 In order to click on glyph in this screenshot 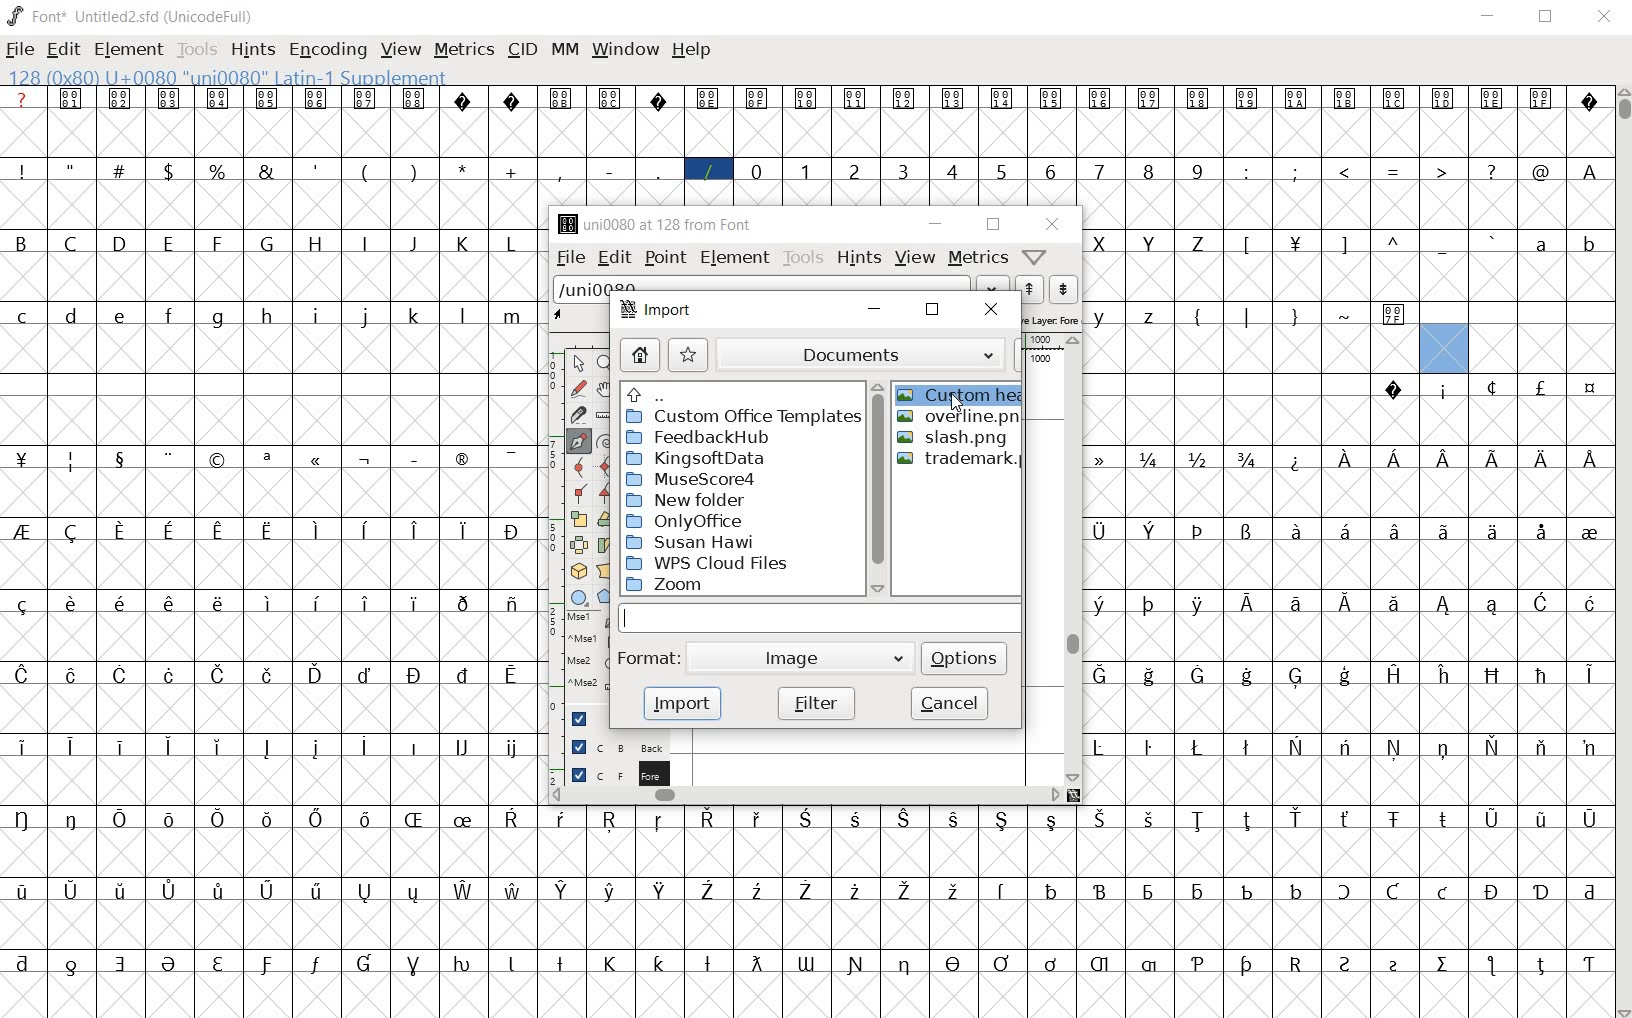, I will do `click(1445, 393)`.